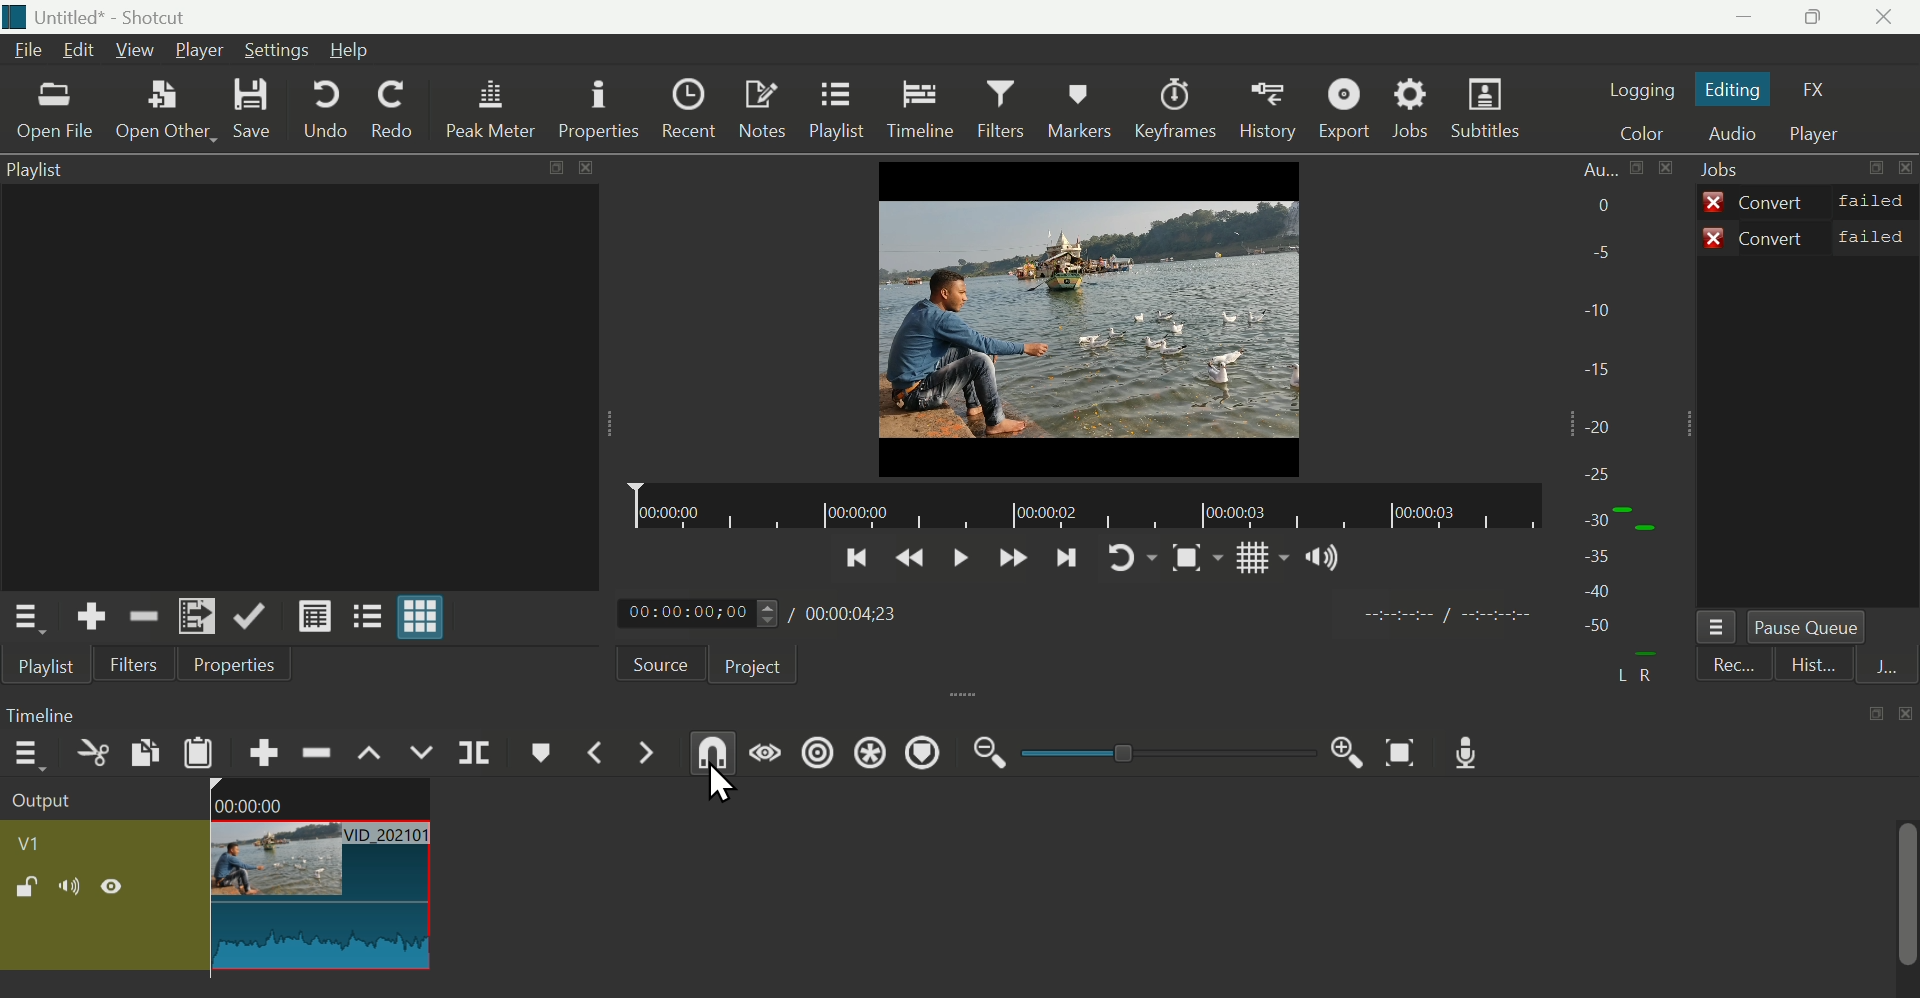  Describe the element at coordinates (268, 111) in the screenshot. I see `Save` at that location.